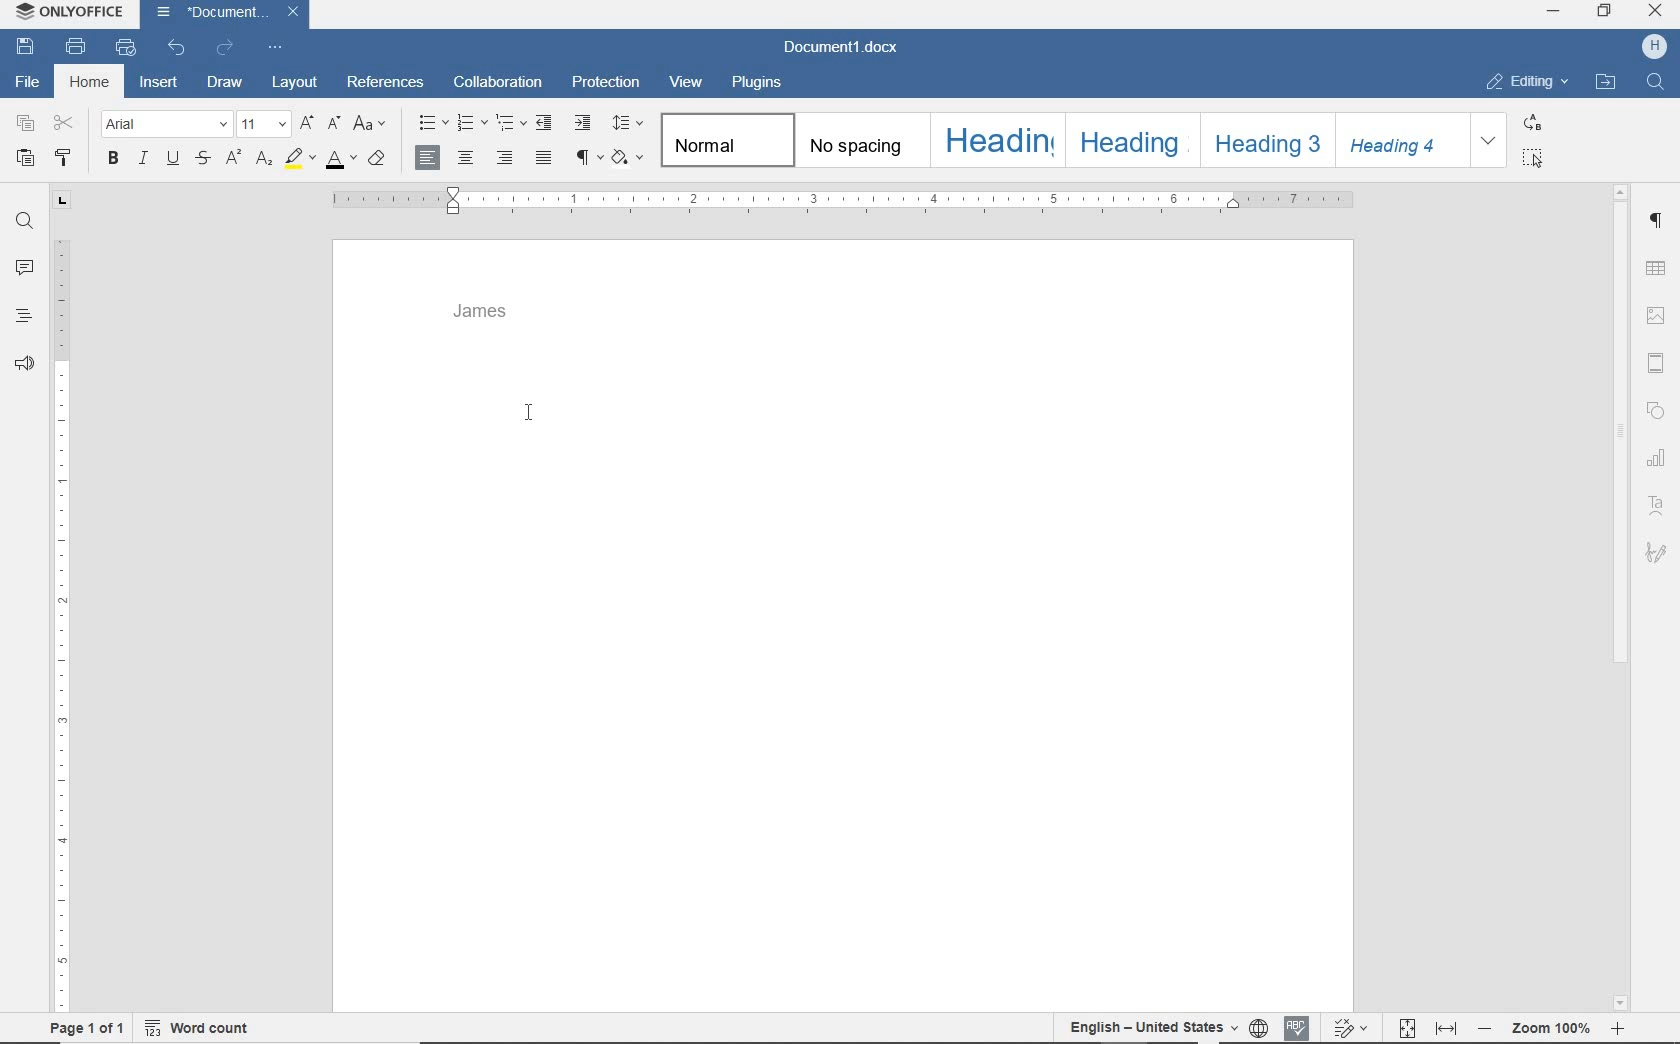 The image size is (1680, 1044). What do you see at coordinates (988, 139) in the screenshot?
I see `Heading1` at bounding box center [988, 139].